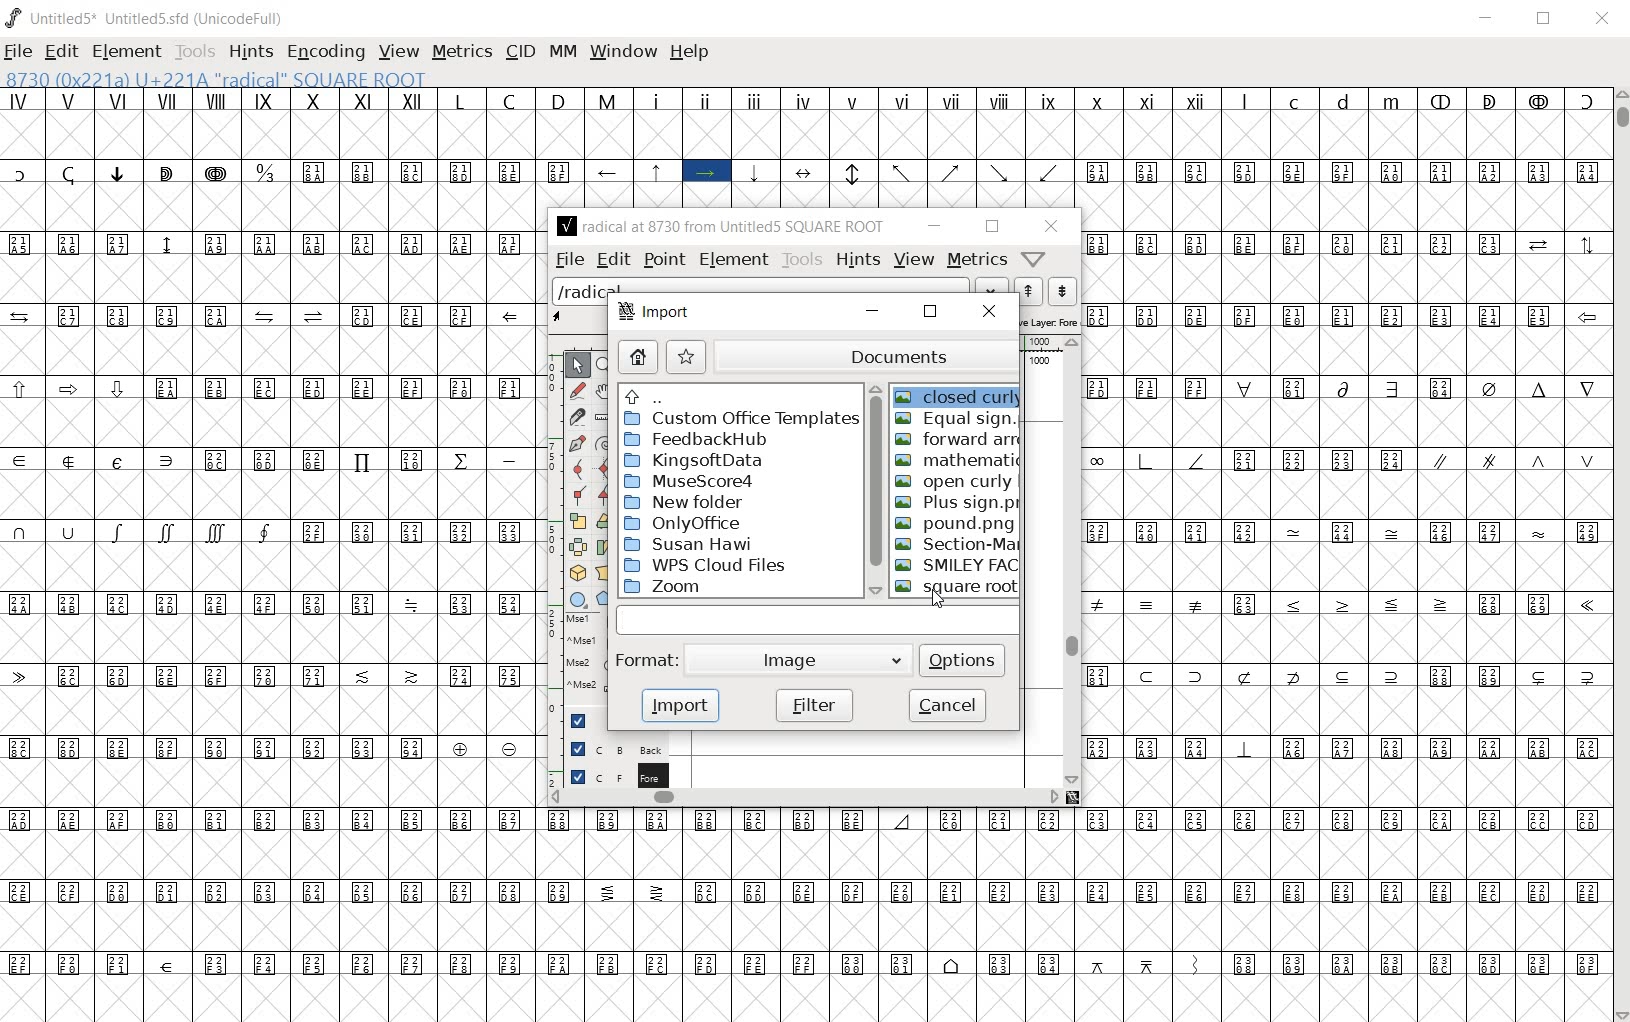 The width and height of the screenshot is (1630, 1022). I want to click on restore, so click(929, 312).